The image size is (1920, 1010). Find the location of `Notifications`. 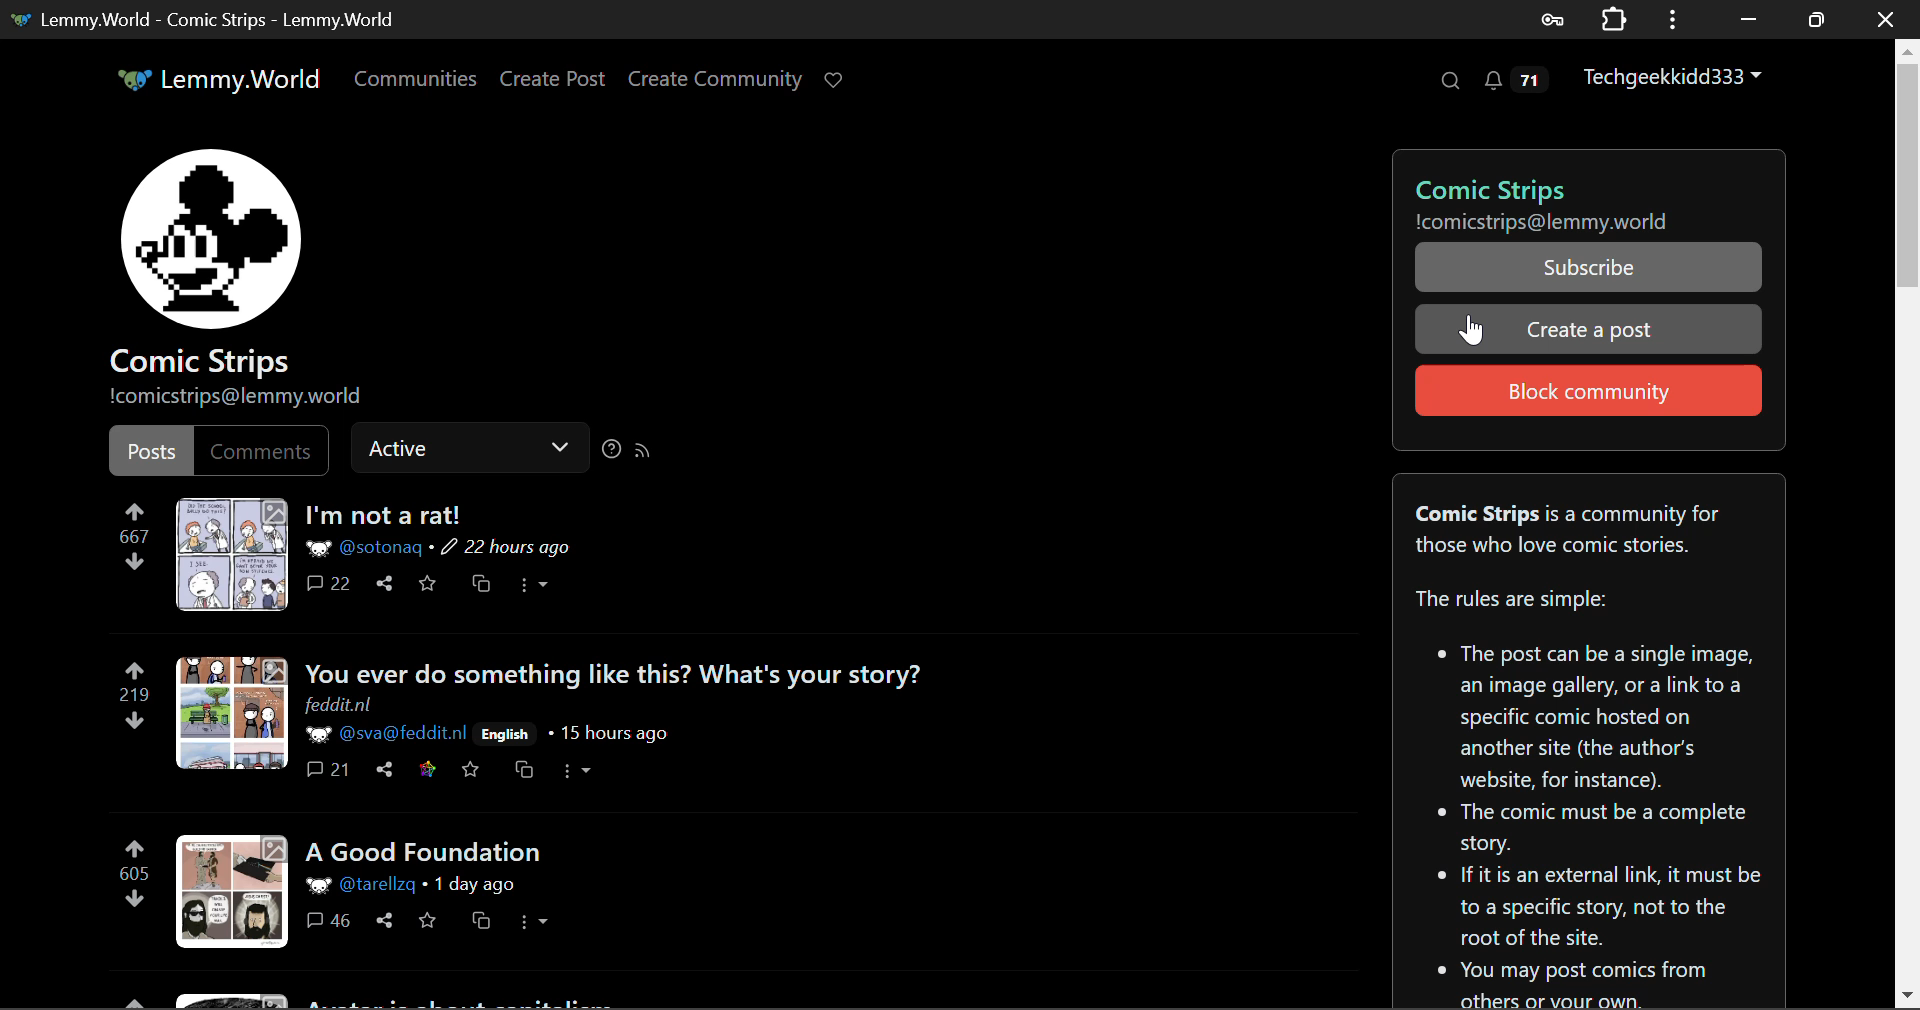

Notifications is located at coordinates (1511, 80).